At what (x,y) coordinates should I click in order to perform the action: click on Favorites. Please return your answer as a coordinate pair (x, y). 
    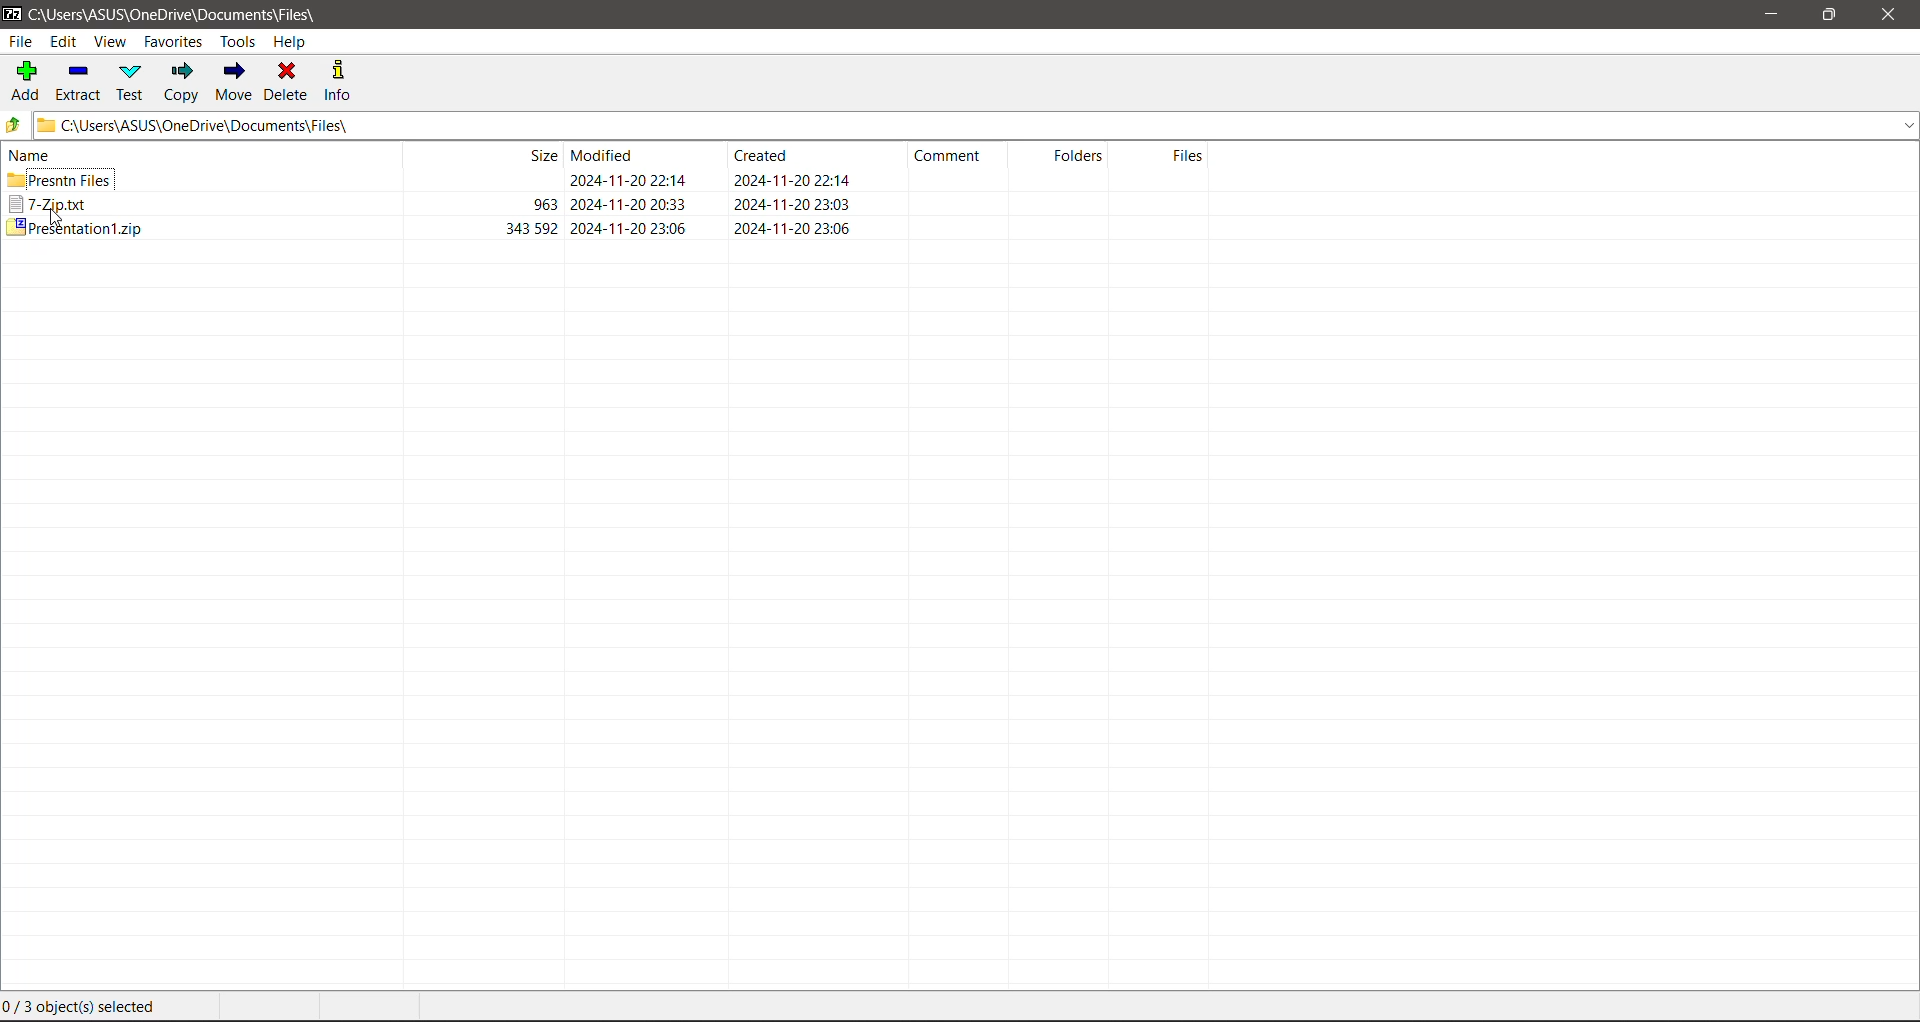
    Looking at the image, I should click on (171, 41).